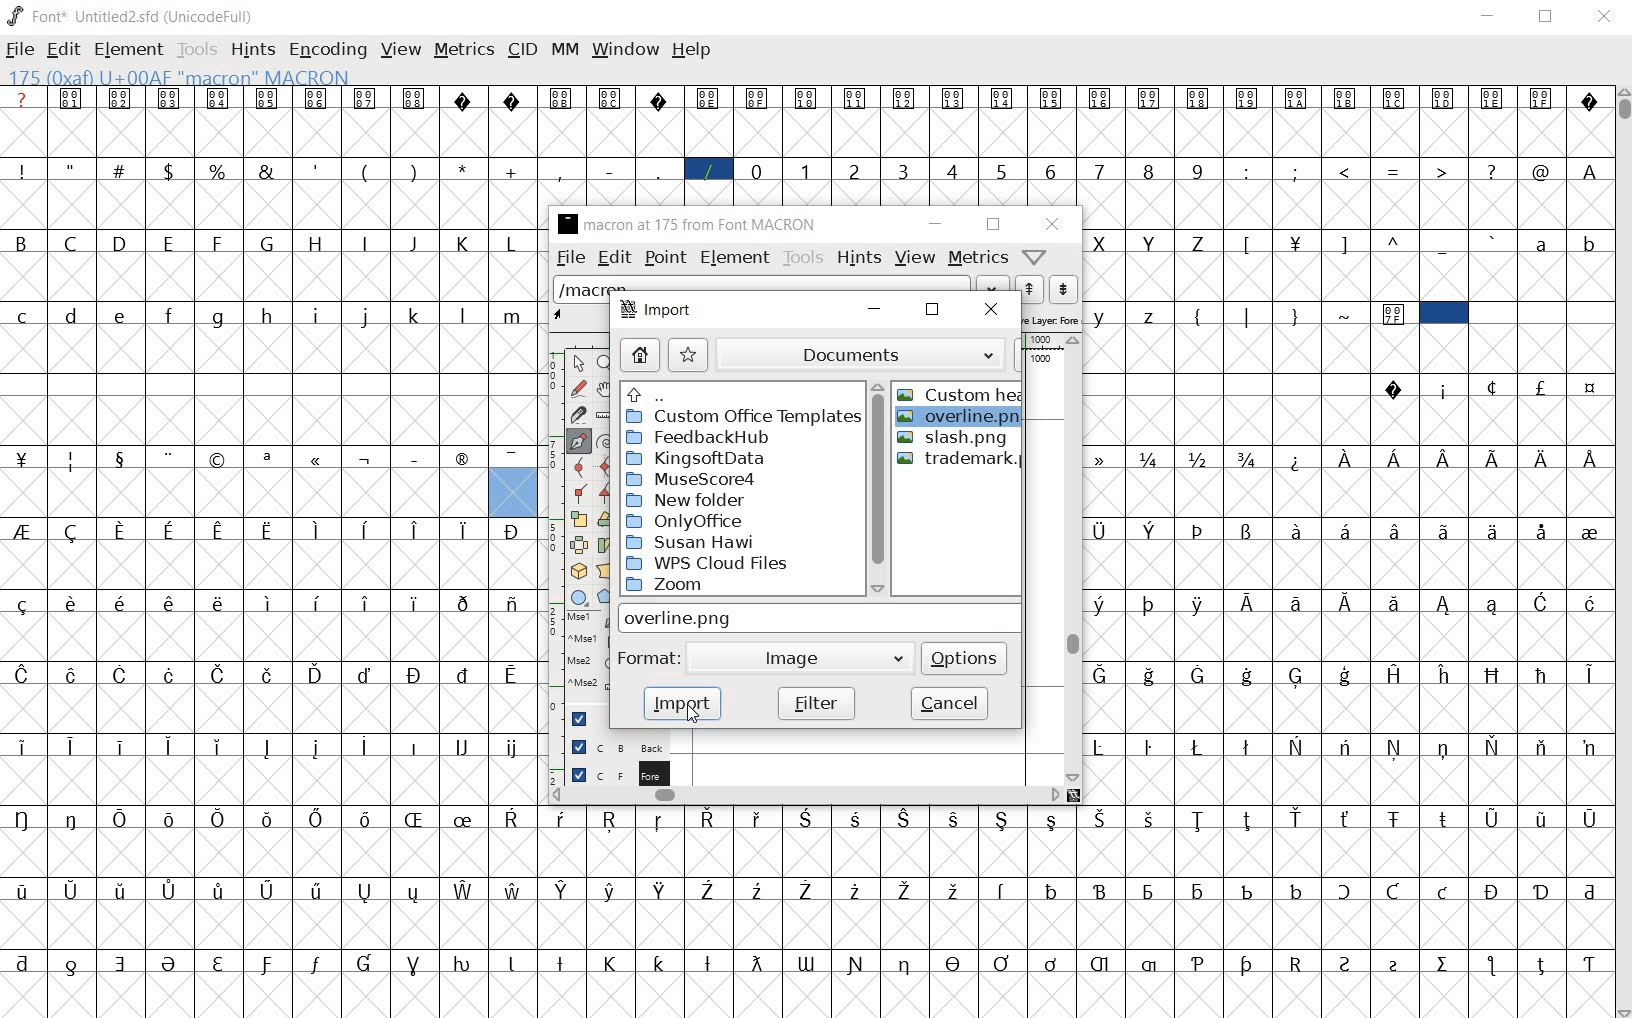 The height and width of the screenshot is (1018, 1632). I want to click on Symbol, so click(1445, 390).